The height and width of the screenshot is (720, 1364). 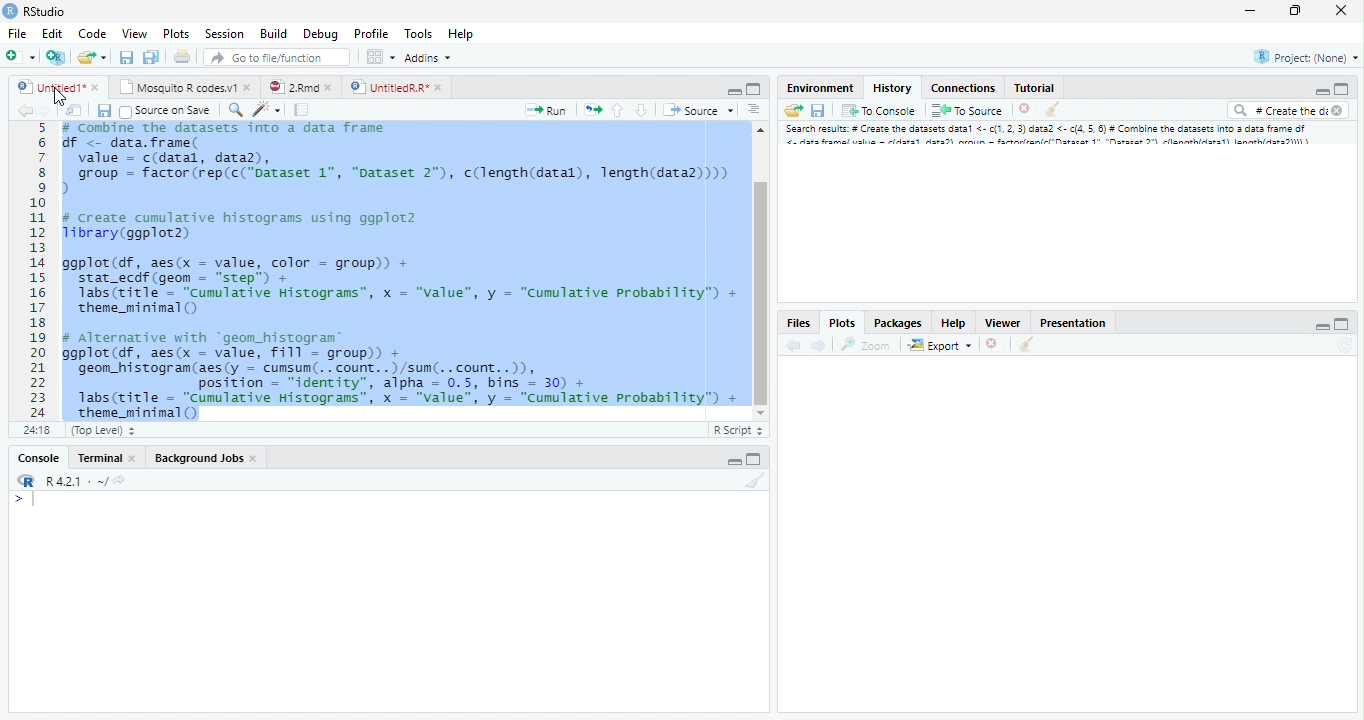 What do you see at coordinates (227, 34) in the screenshot?
I see `Session` at bounding box center [227, 34].